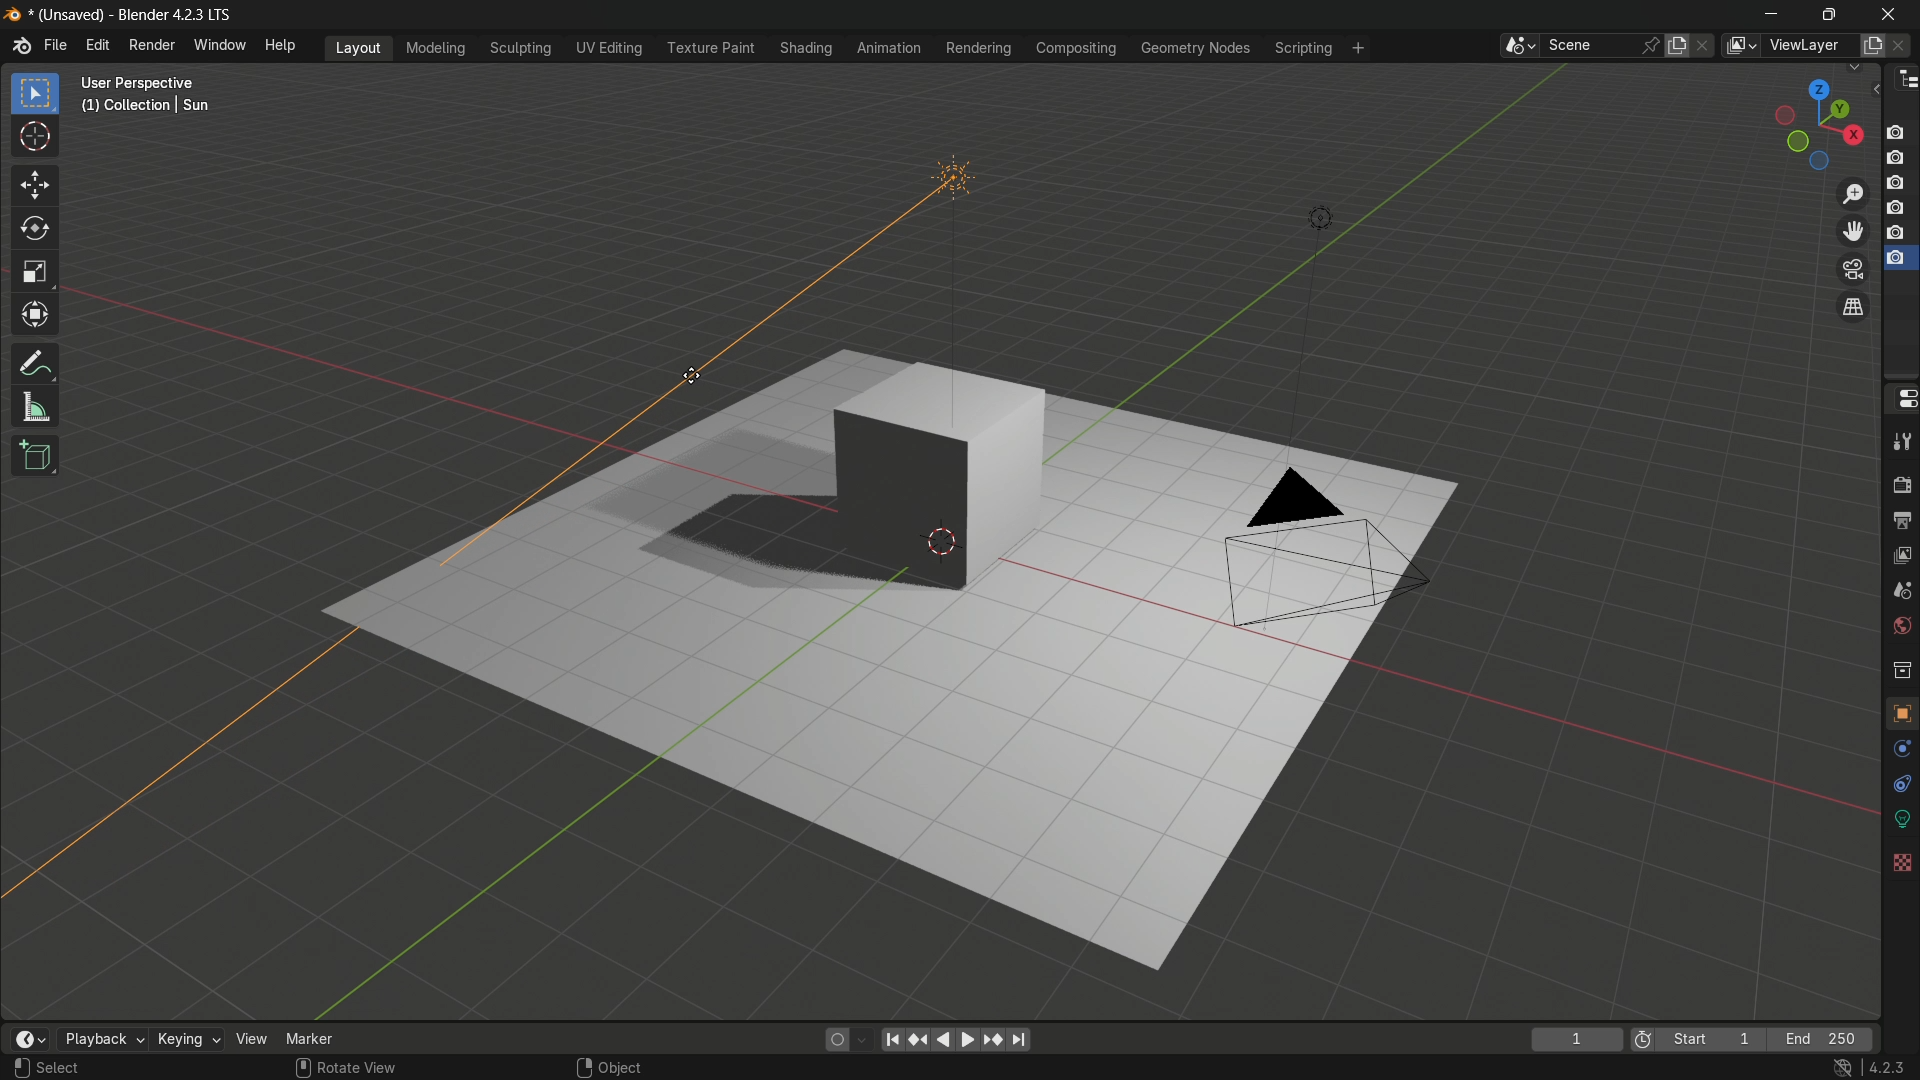 This screenshot has width=1920, height=1080. I want to click on rotate, so click(37, 230).